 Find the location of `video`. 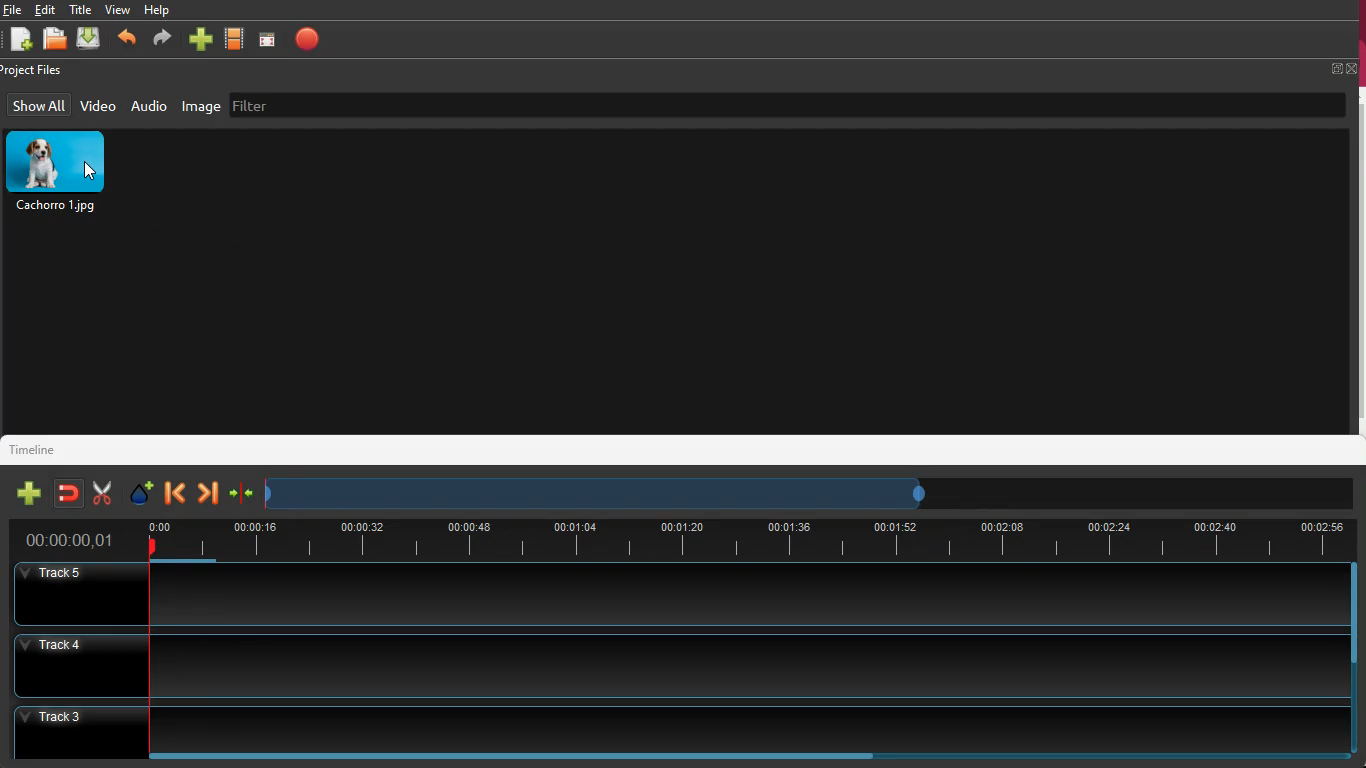

video is located at coordinates (236, 40).